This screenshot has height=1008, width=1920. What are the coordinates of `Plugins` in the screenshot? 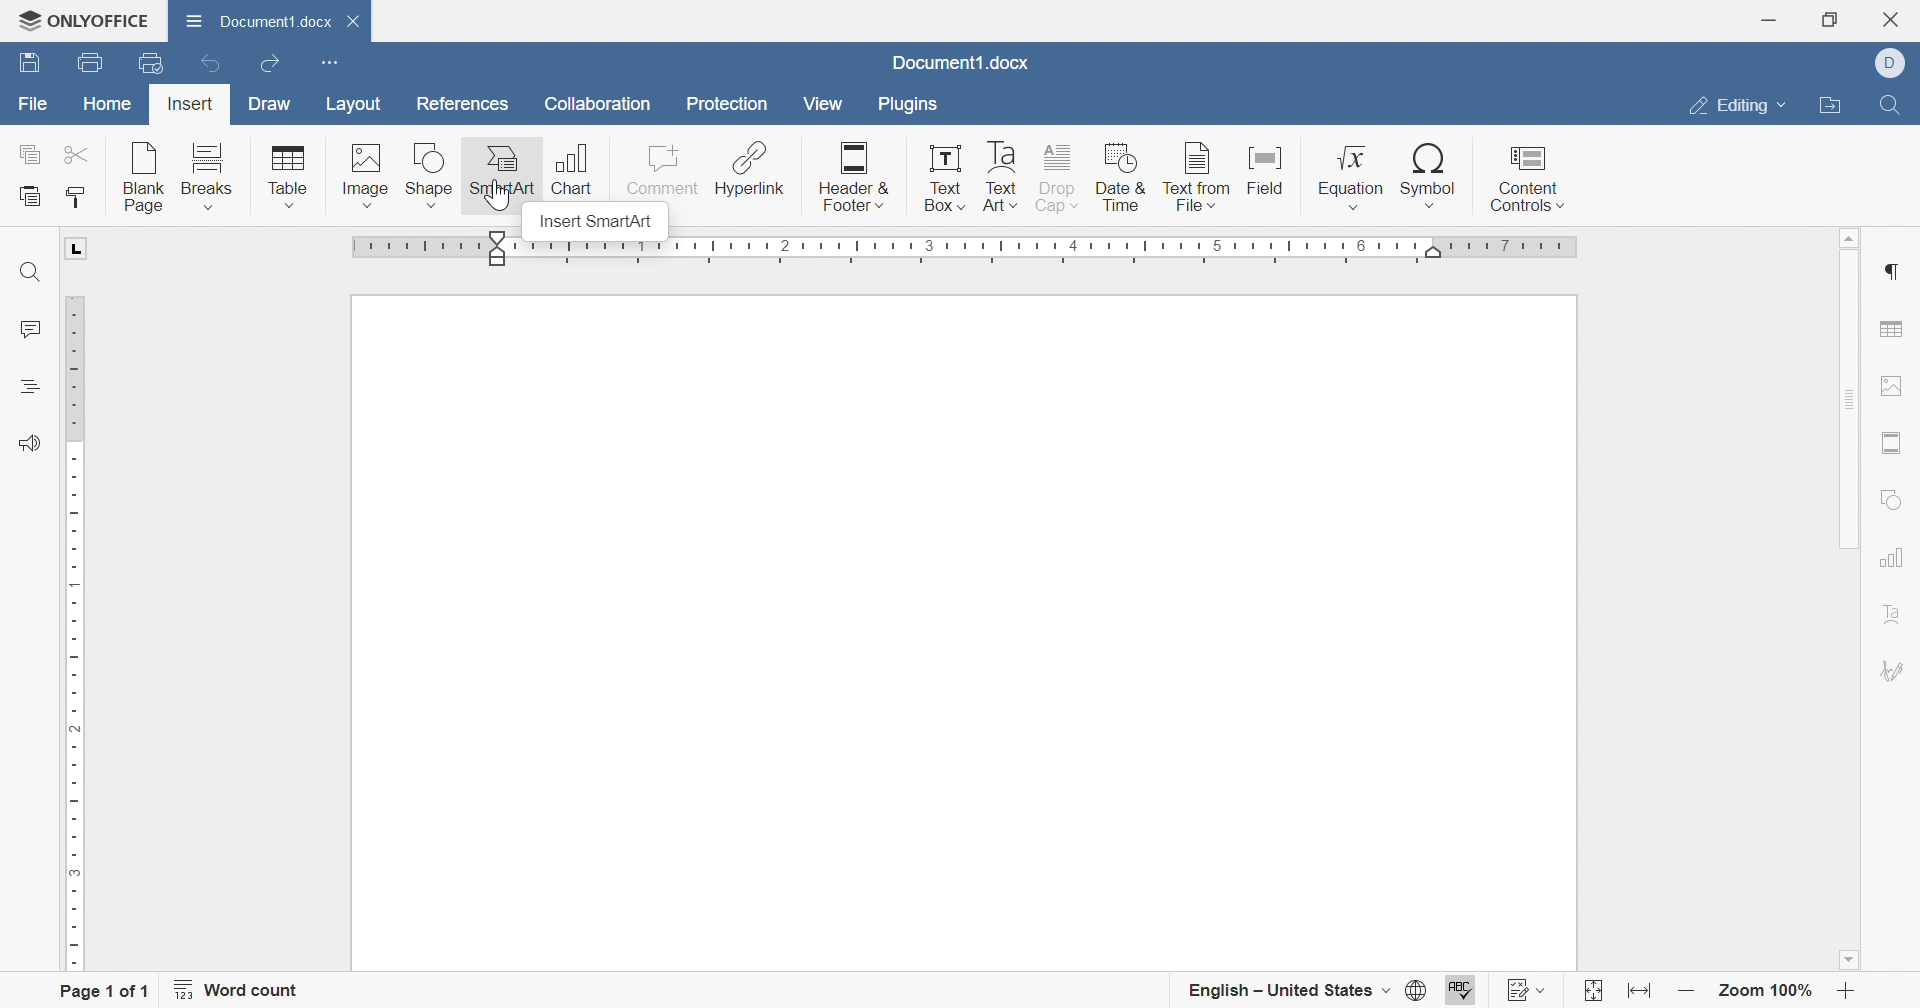 It's located at (910, 107).